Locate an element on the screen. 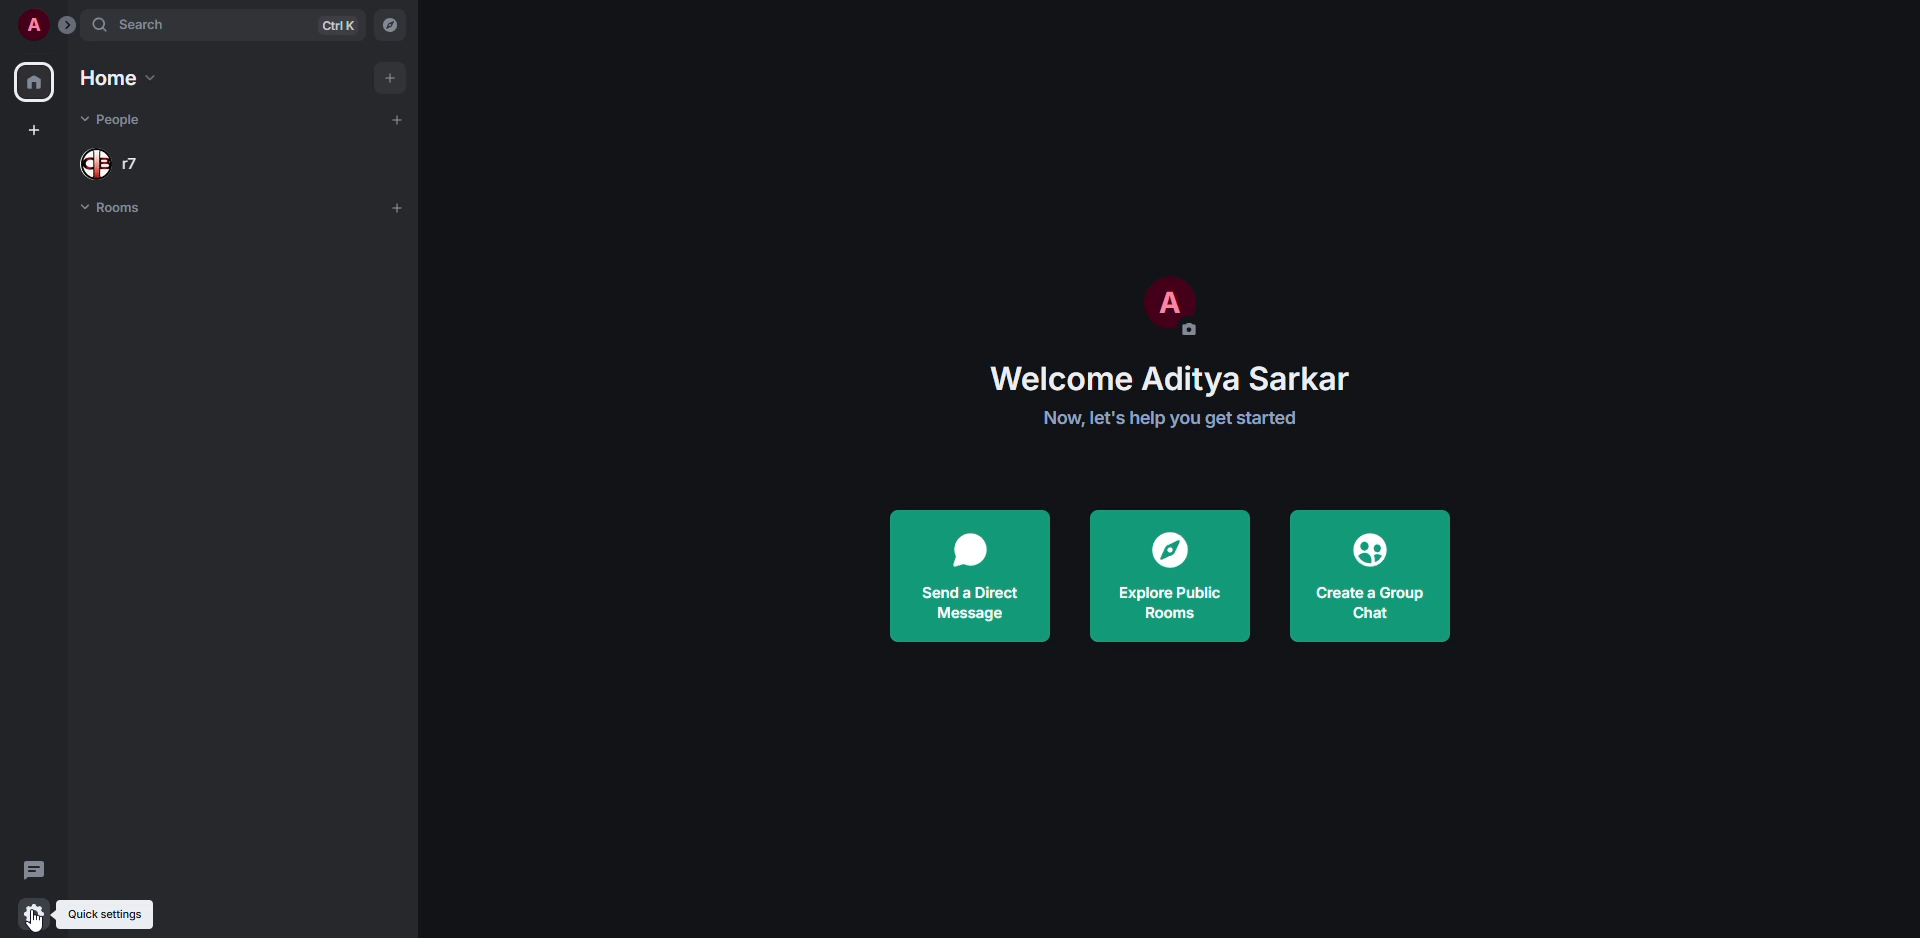 The width and height of the screenshot is (1920, 938). add is located at coordinates (398, 207).